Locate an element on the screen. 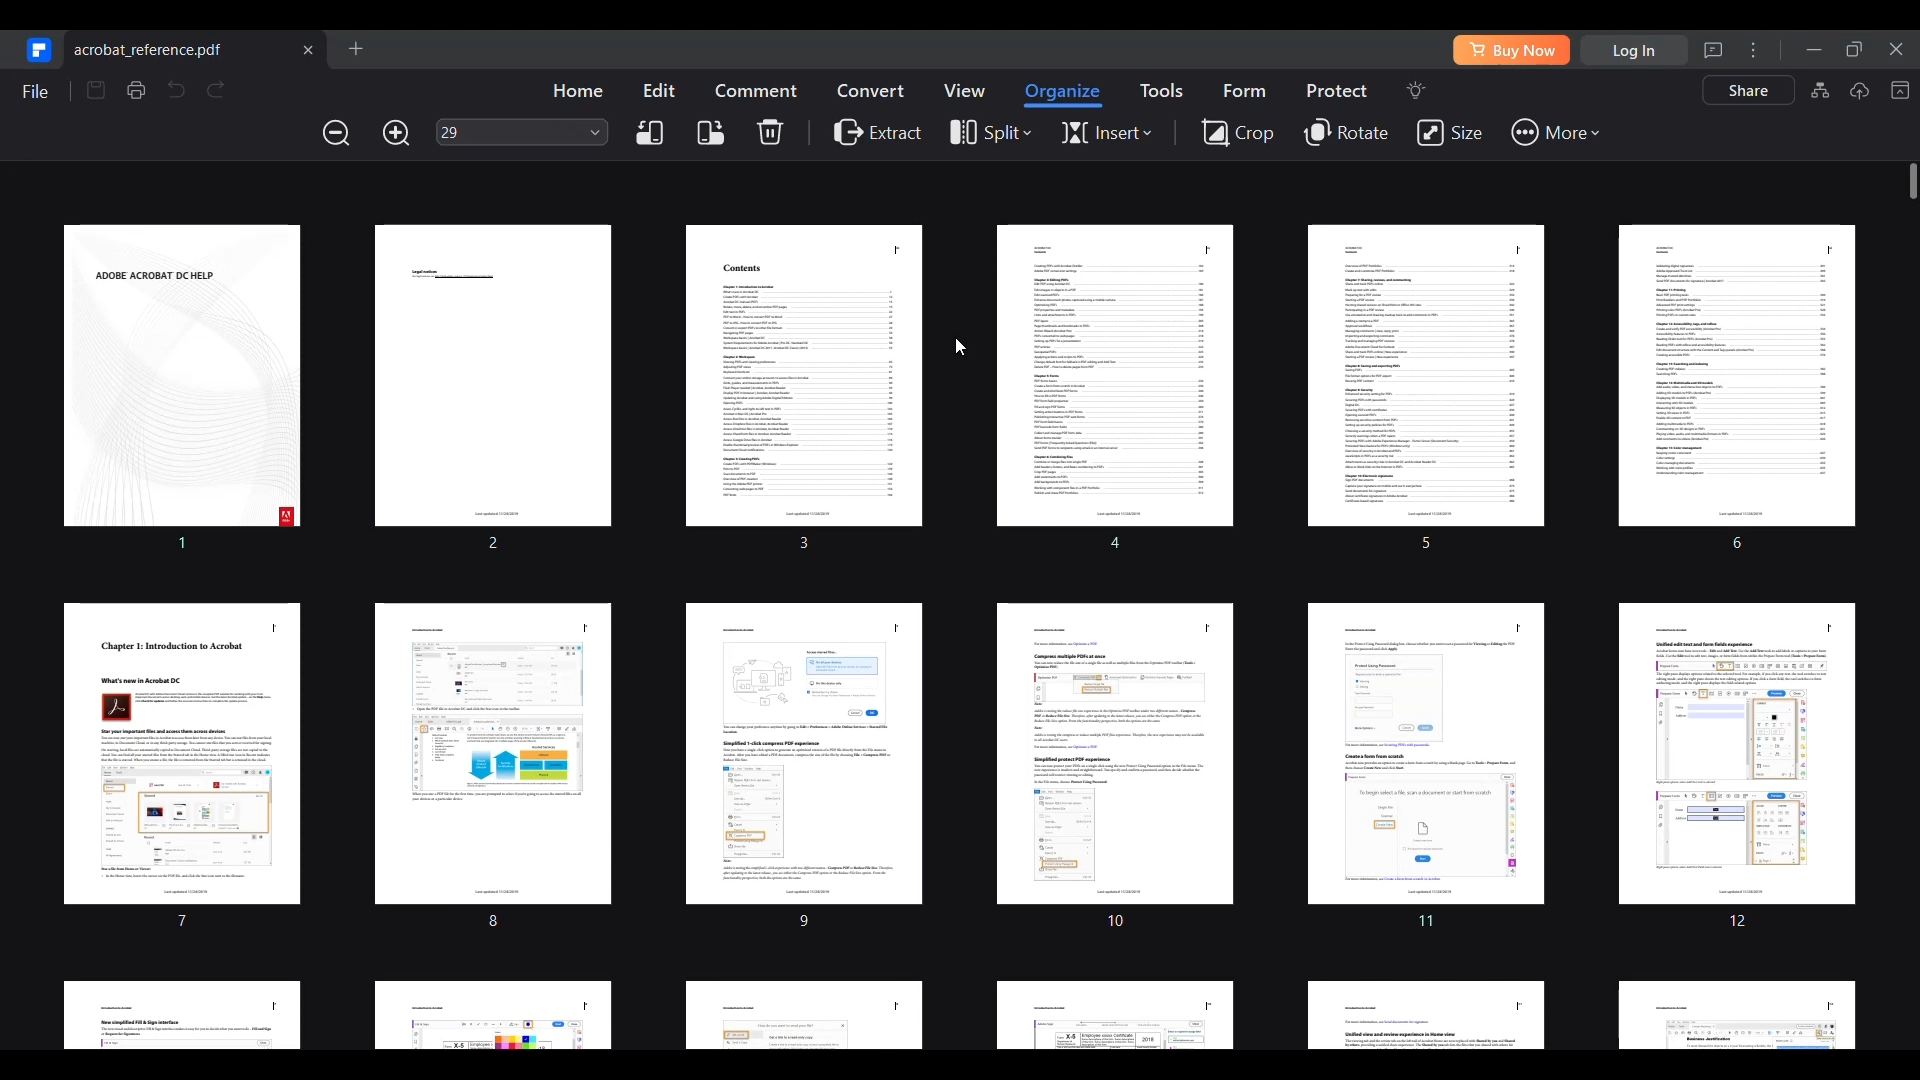 The height and width of the screenshot is (1080, 1920). Organize highlighted/Current menu is located at coordinates (1064, 95).